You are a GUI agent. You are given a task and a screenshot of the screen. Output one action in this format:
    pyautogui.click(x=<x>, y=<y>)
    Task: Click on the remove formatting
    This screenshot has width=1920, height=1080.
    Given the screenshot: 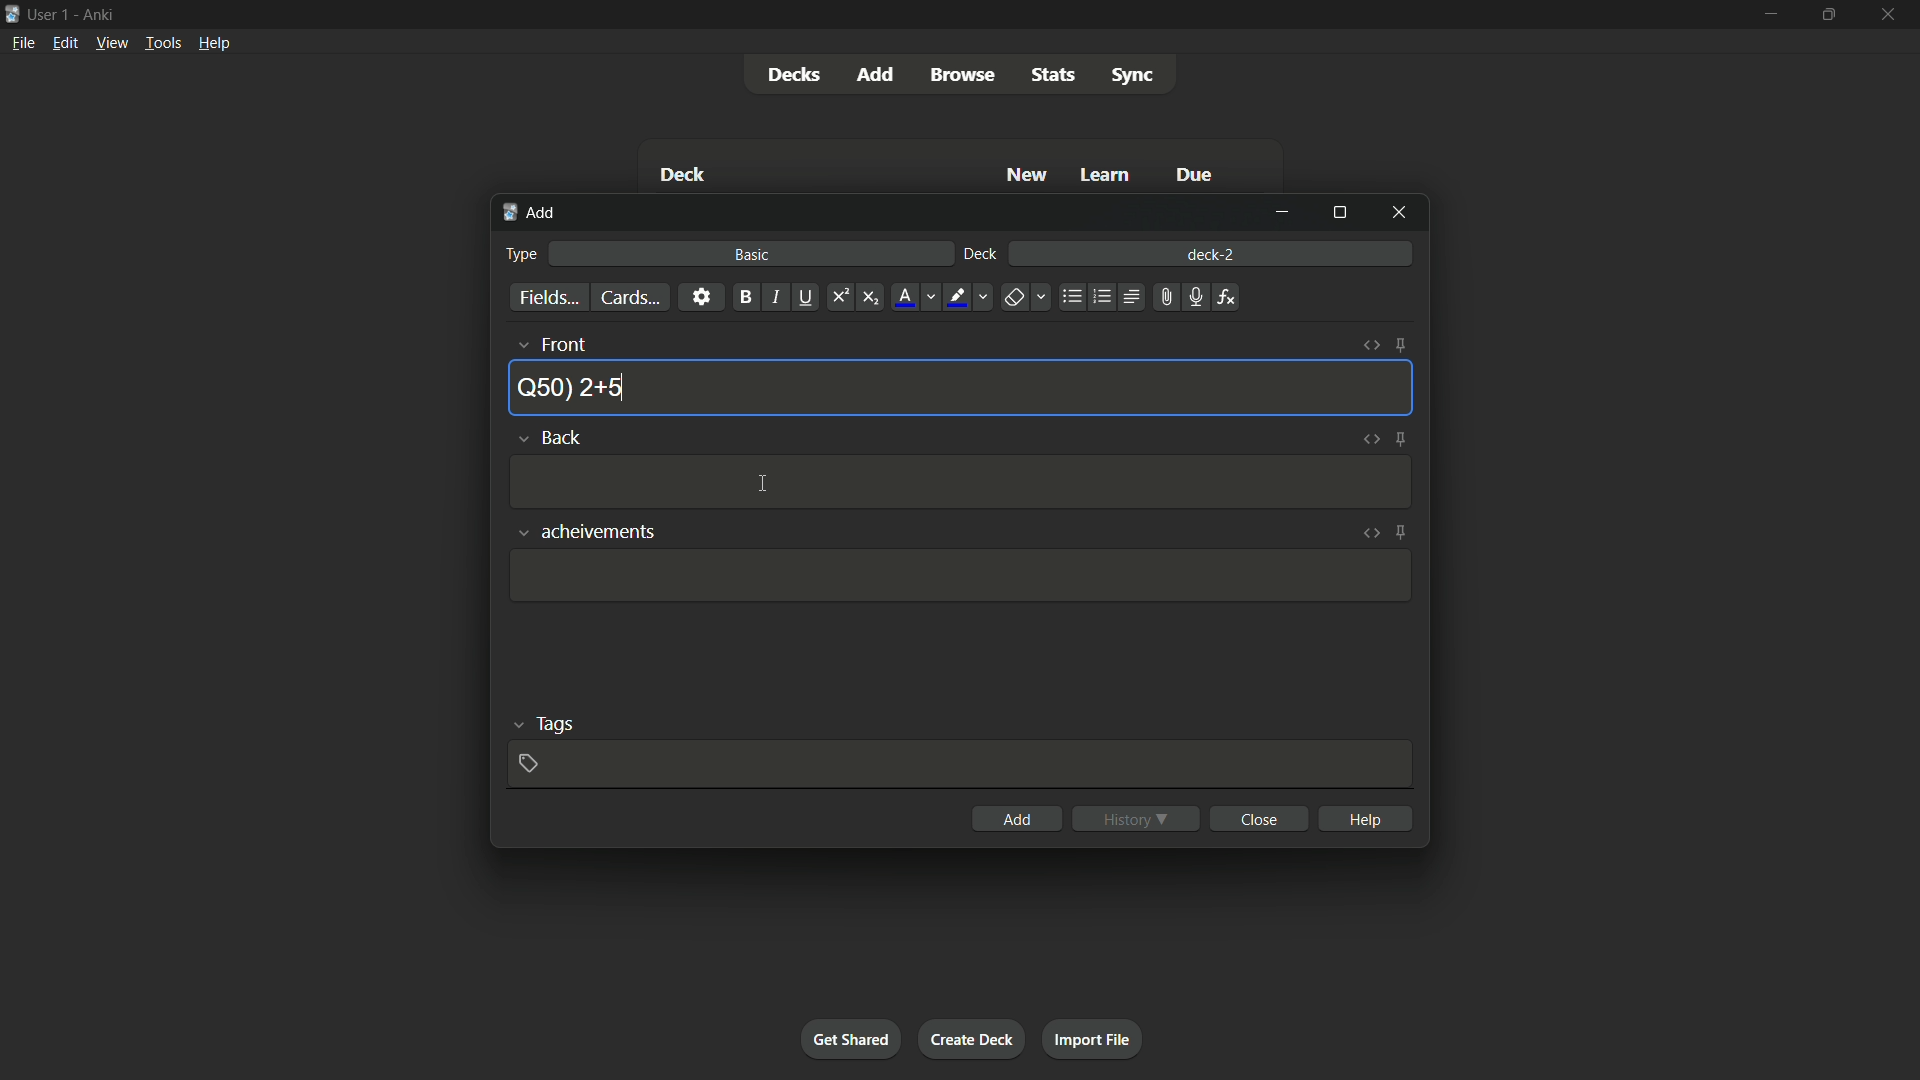 What is the action you would take?
    pyautogui.click(x=1028, y=298)
    